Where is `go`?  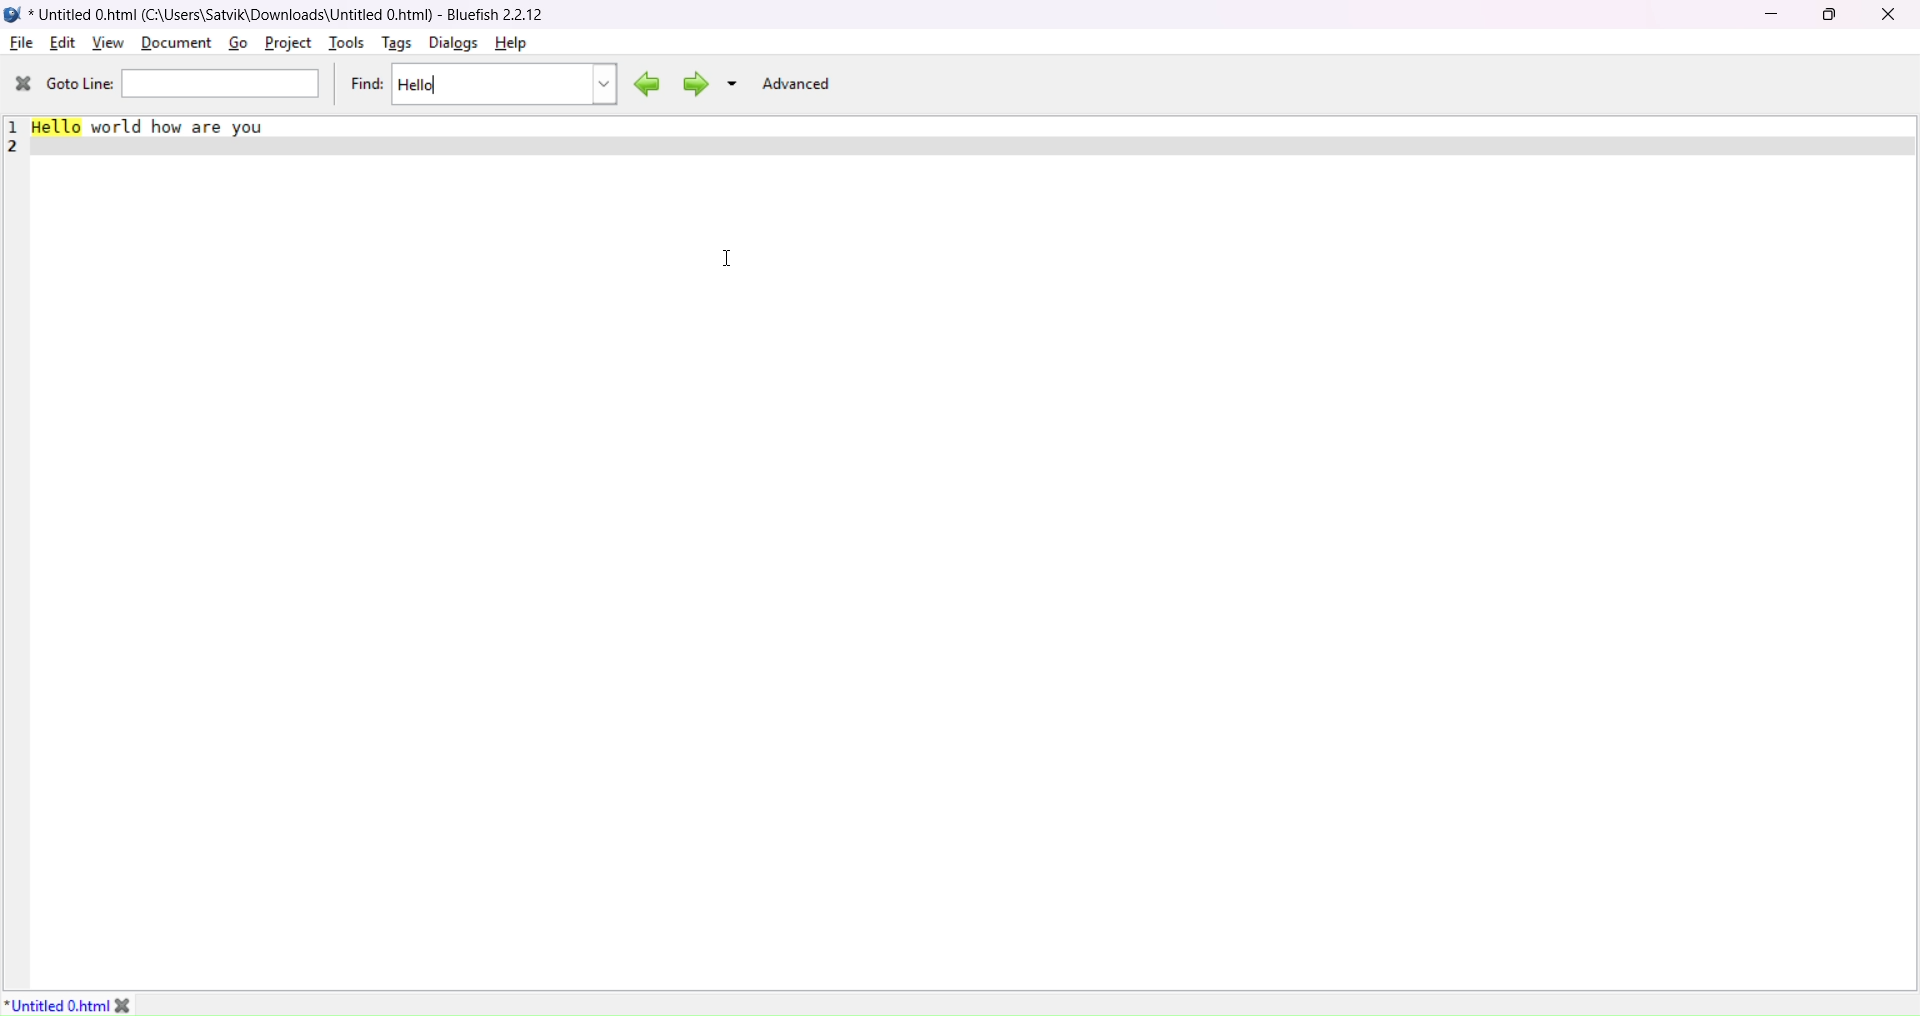
go is located at coordinates (236, 42).